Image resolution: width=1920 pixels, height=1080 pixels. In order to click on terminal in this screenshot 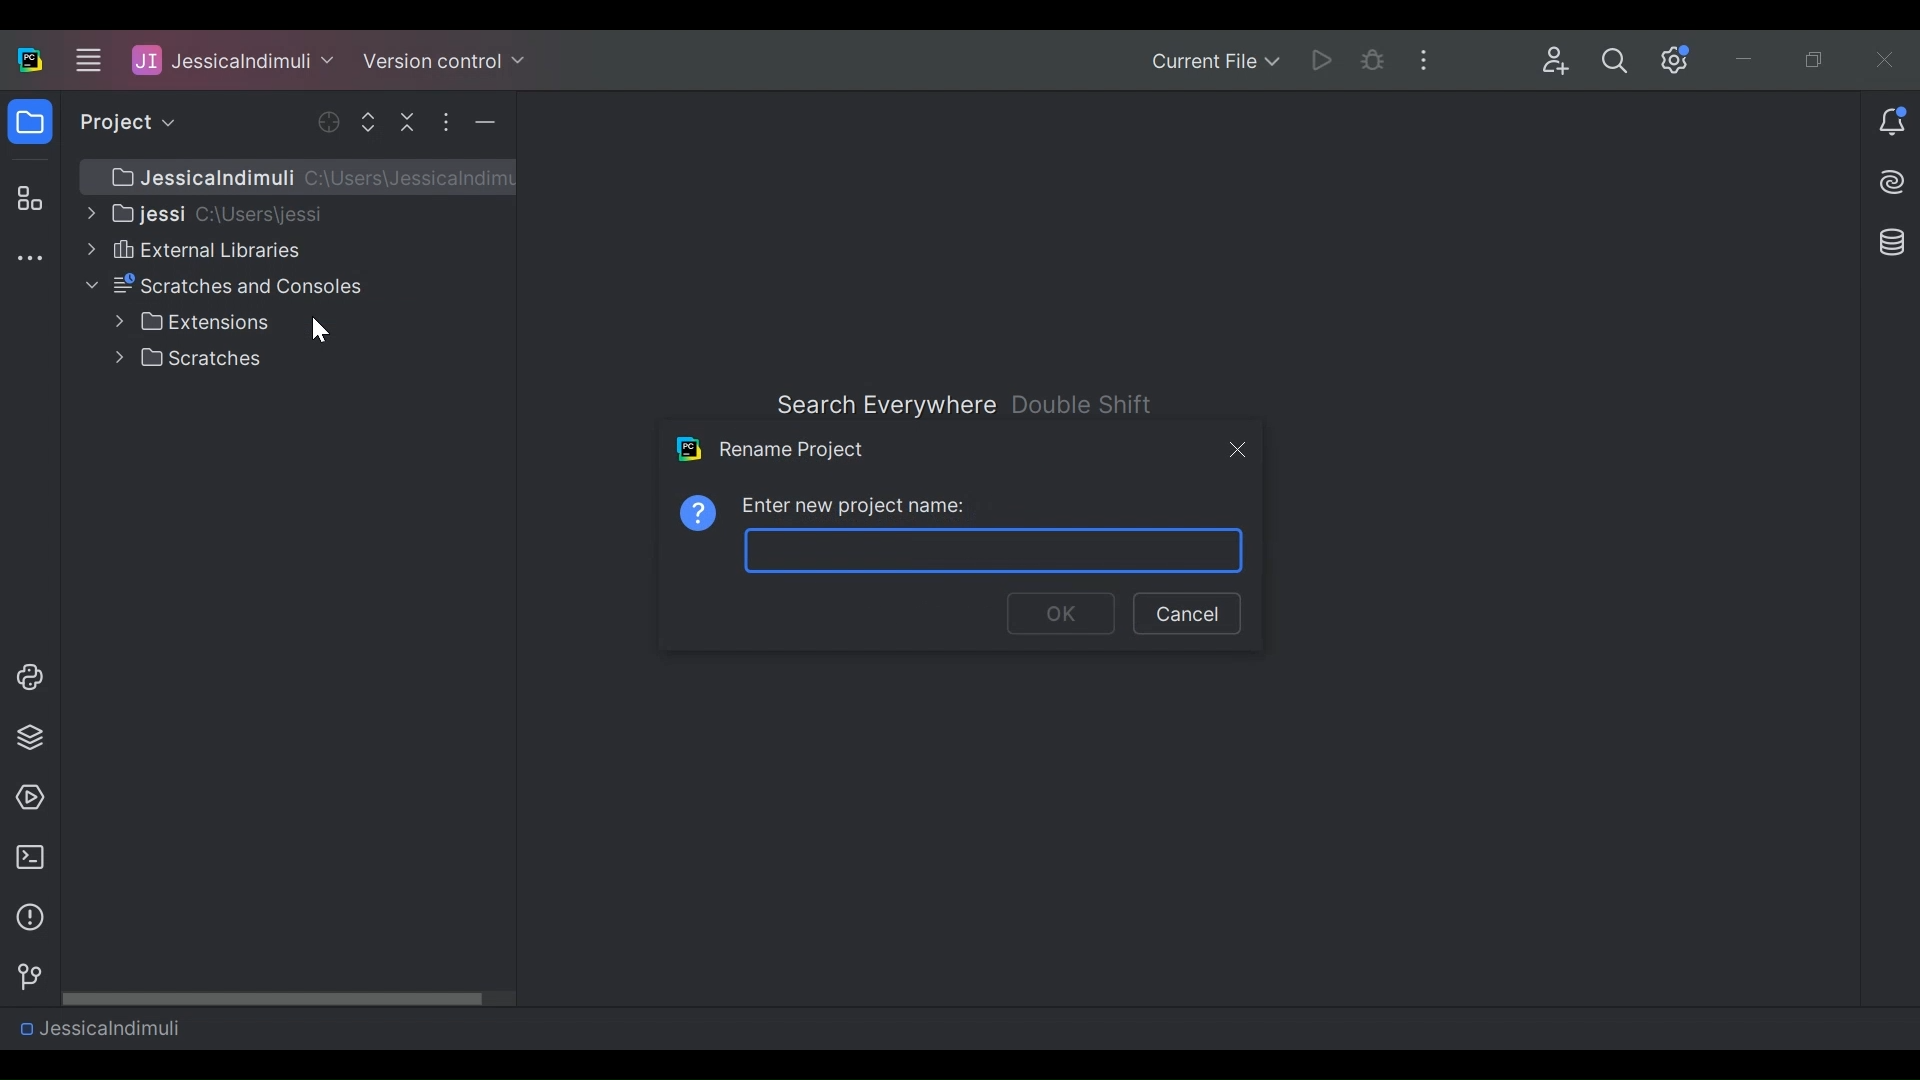, I will do `click(24, 858)`.